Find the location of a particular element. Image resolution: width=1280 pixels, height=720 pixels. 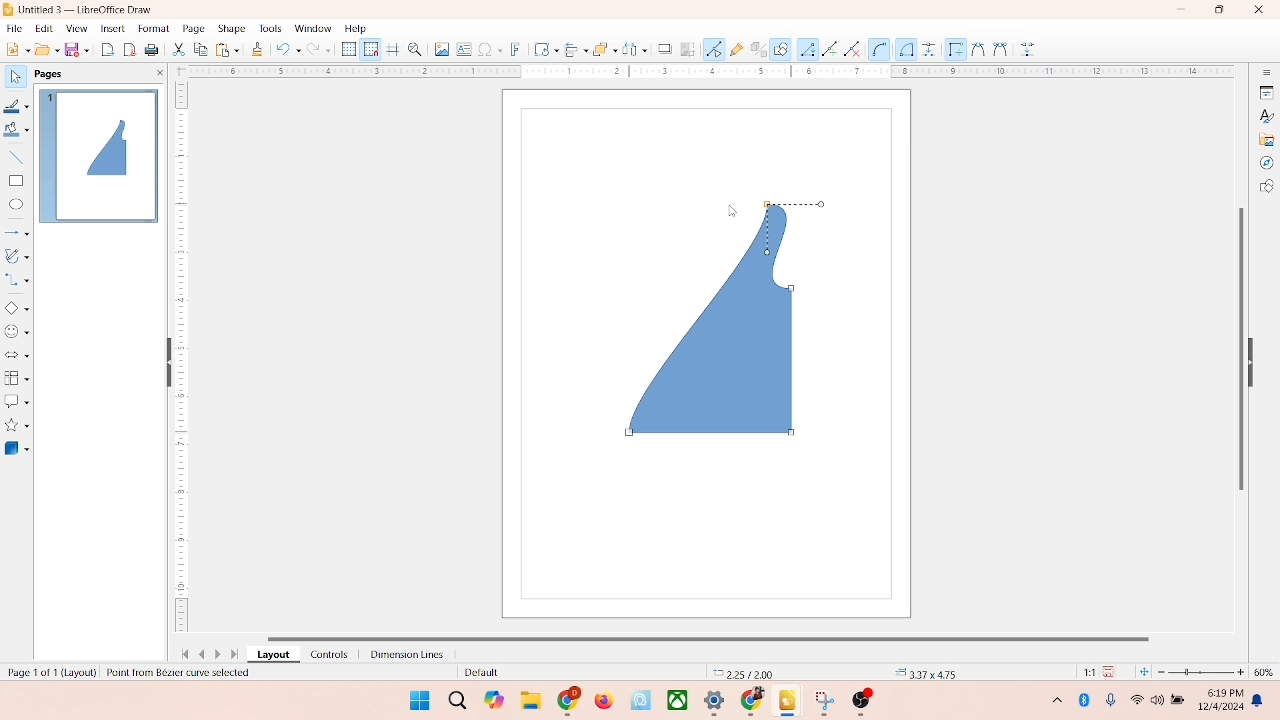

next page is located at coordinates (220, 654).